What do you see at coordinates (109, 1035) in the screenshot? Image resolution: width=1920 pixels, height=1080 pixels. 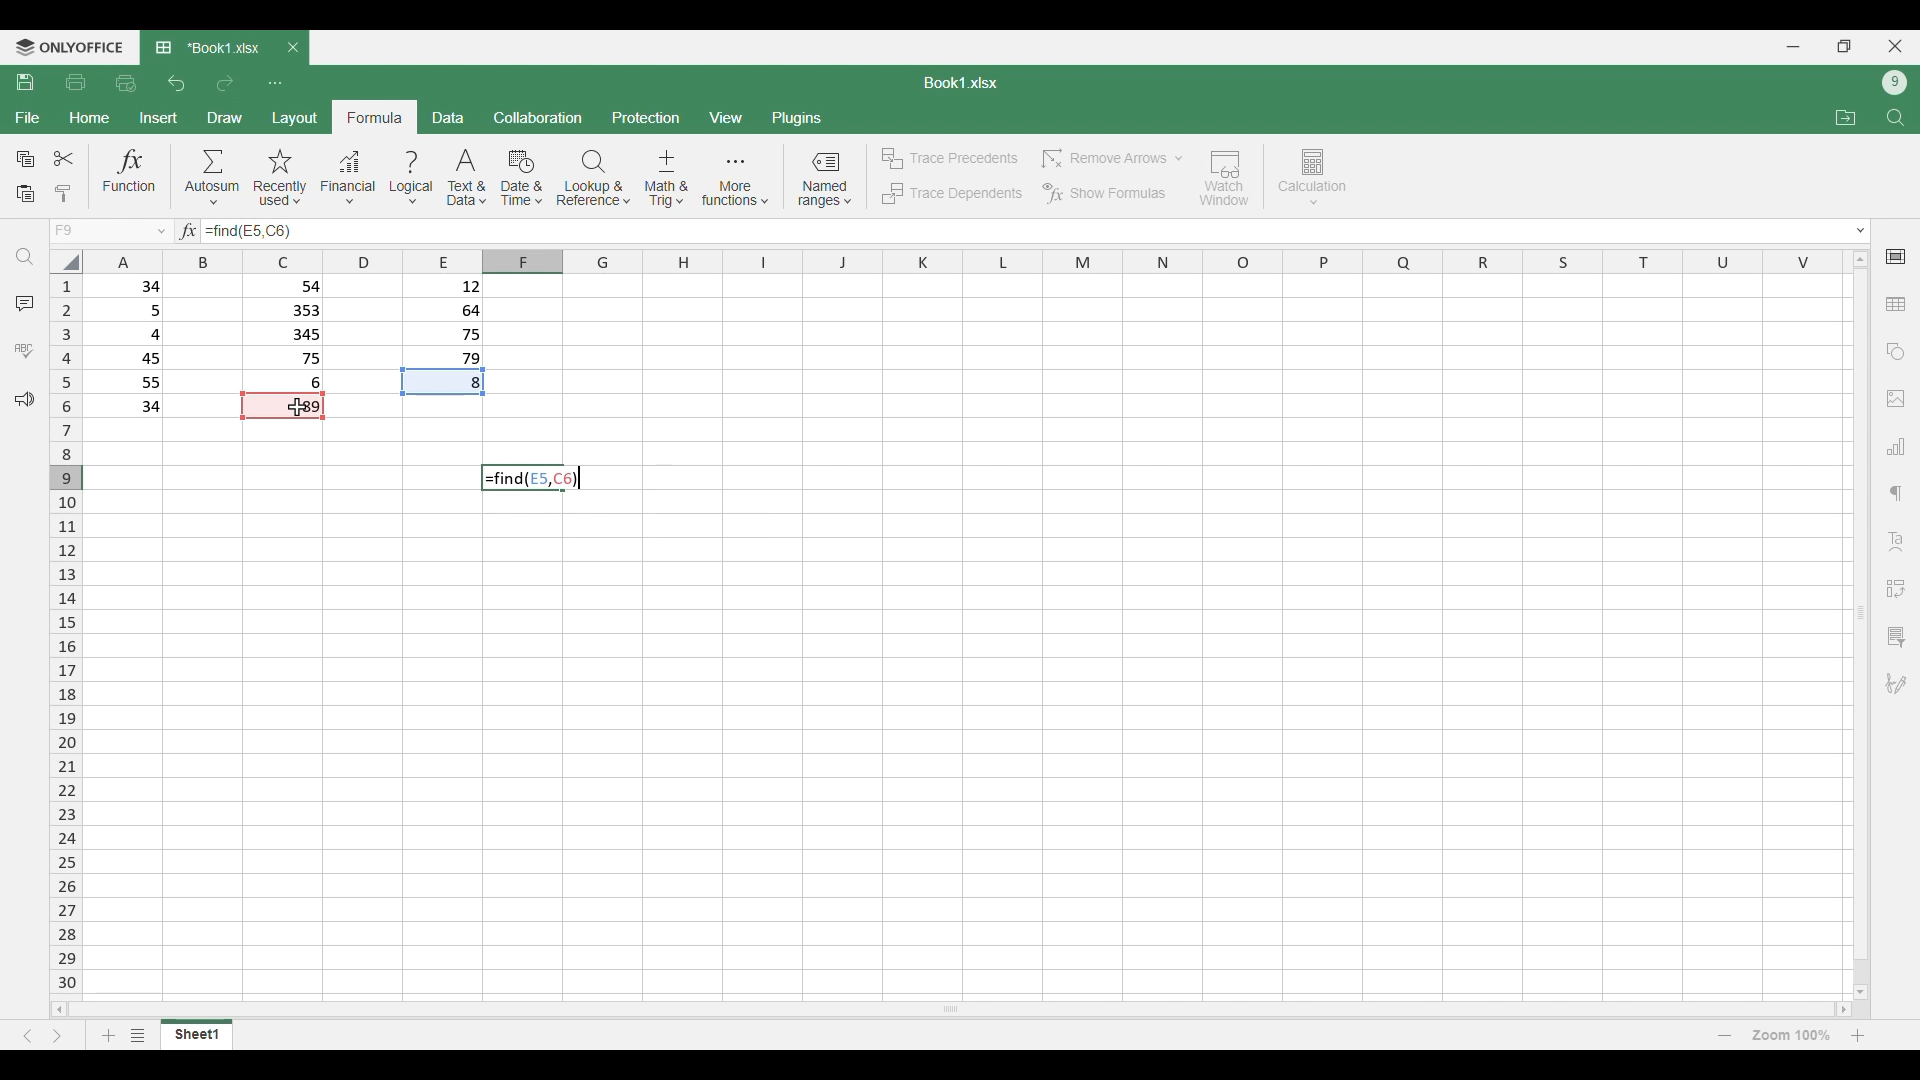 I see `Add sheet` at bounding box center [109, 1035].